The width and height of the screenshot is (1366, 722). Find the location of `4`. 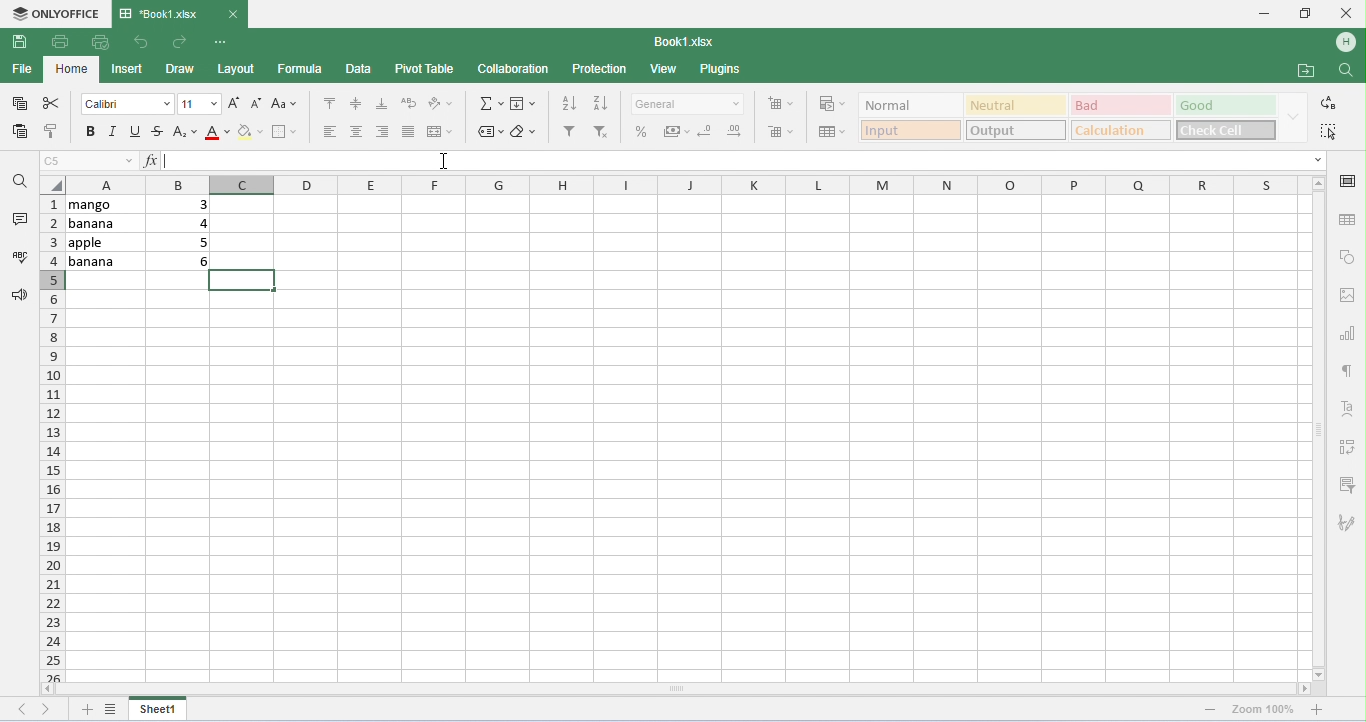

4 is located at coordinates (197, 223).